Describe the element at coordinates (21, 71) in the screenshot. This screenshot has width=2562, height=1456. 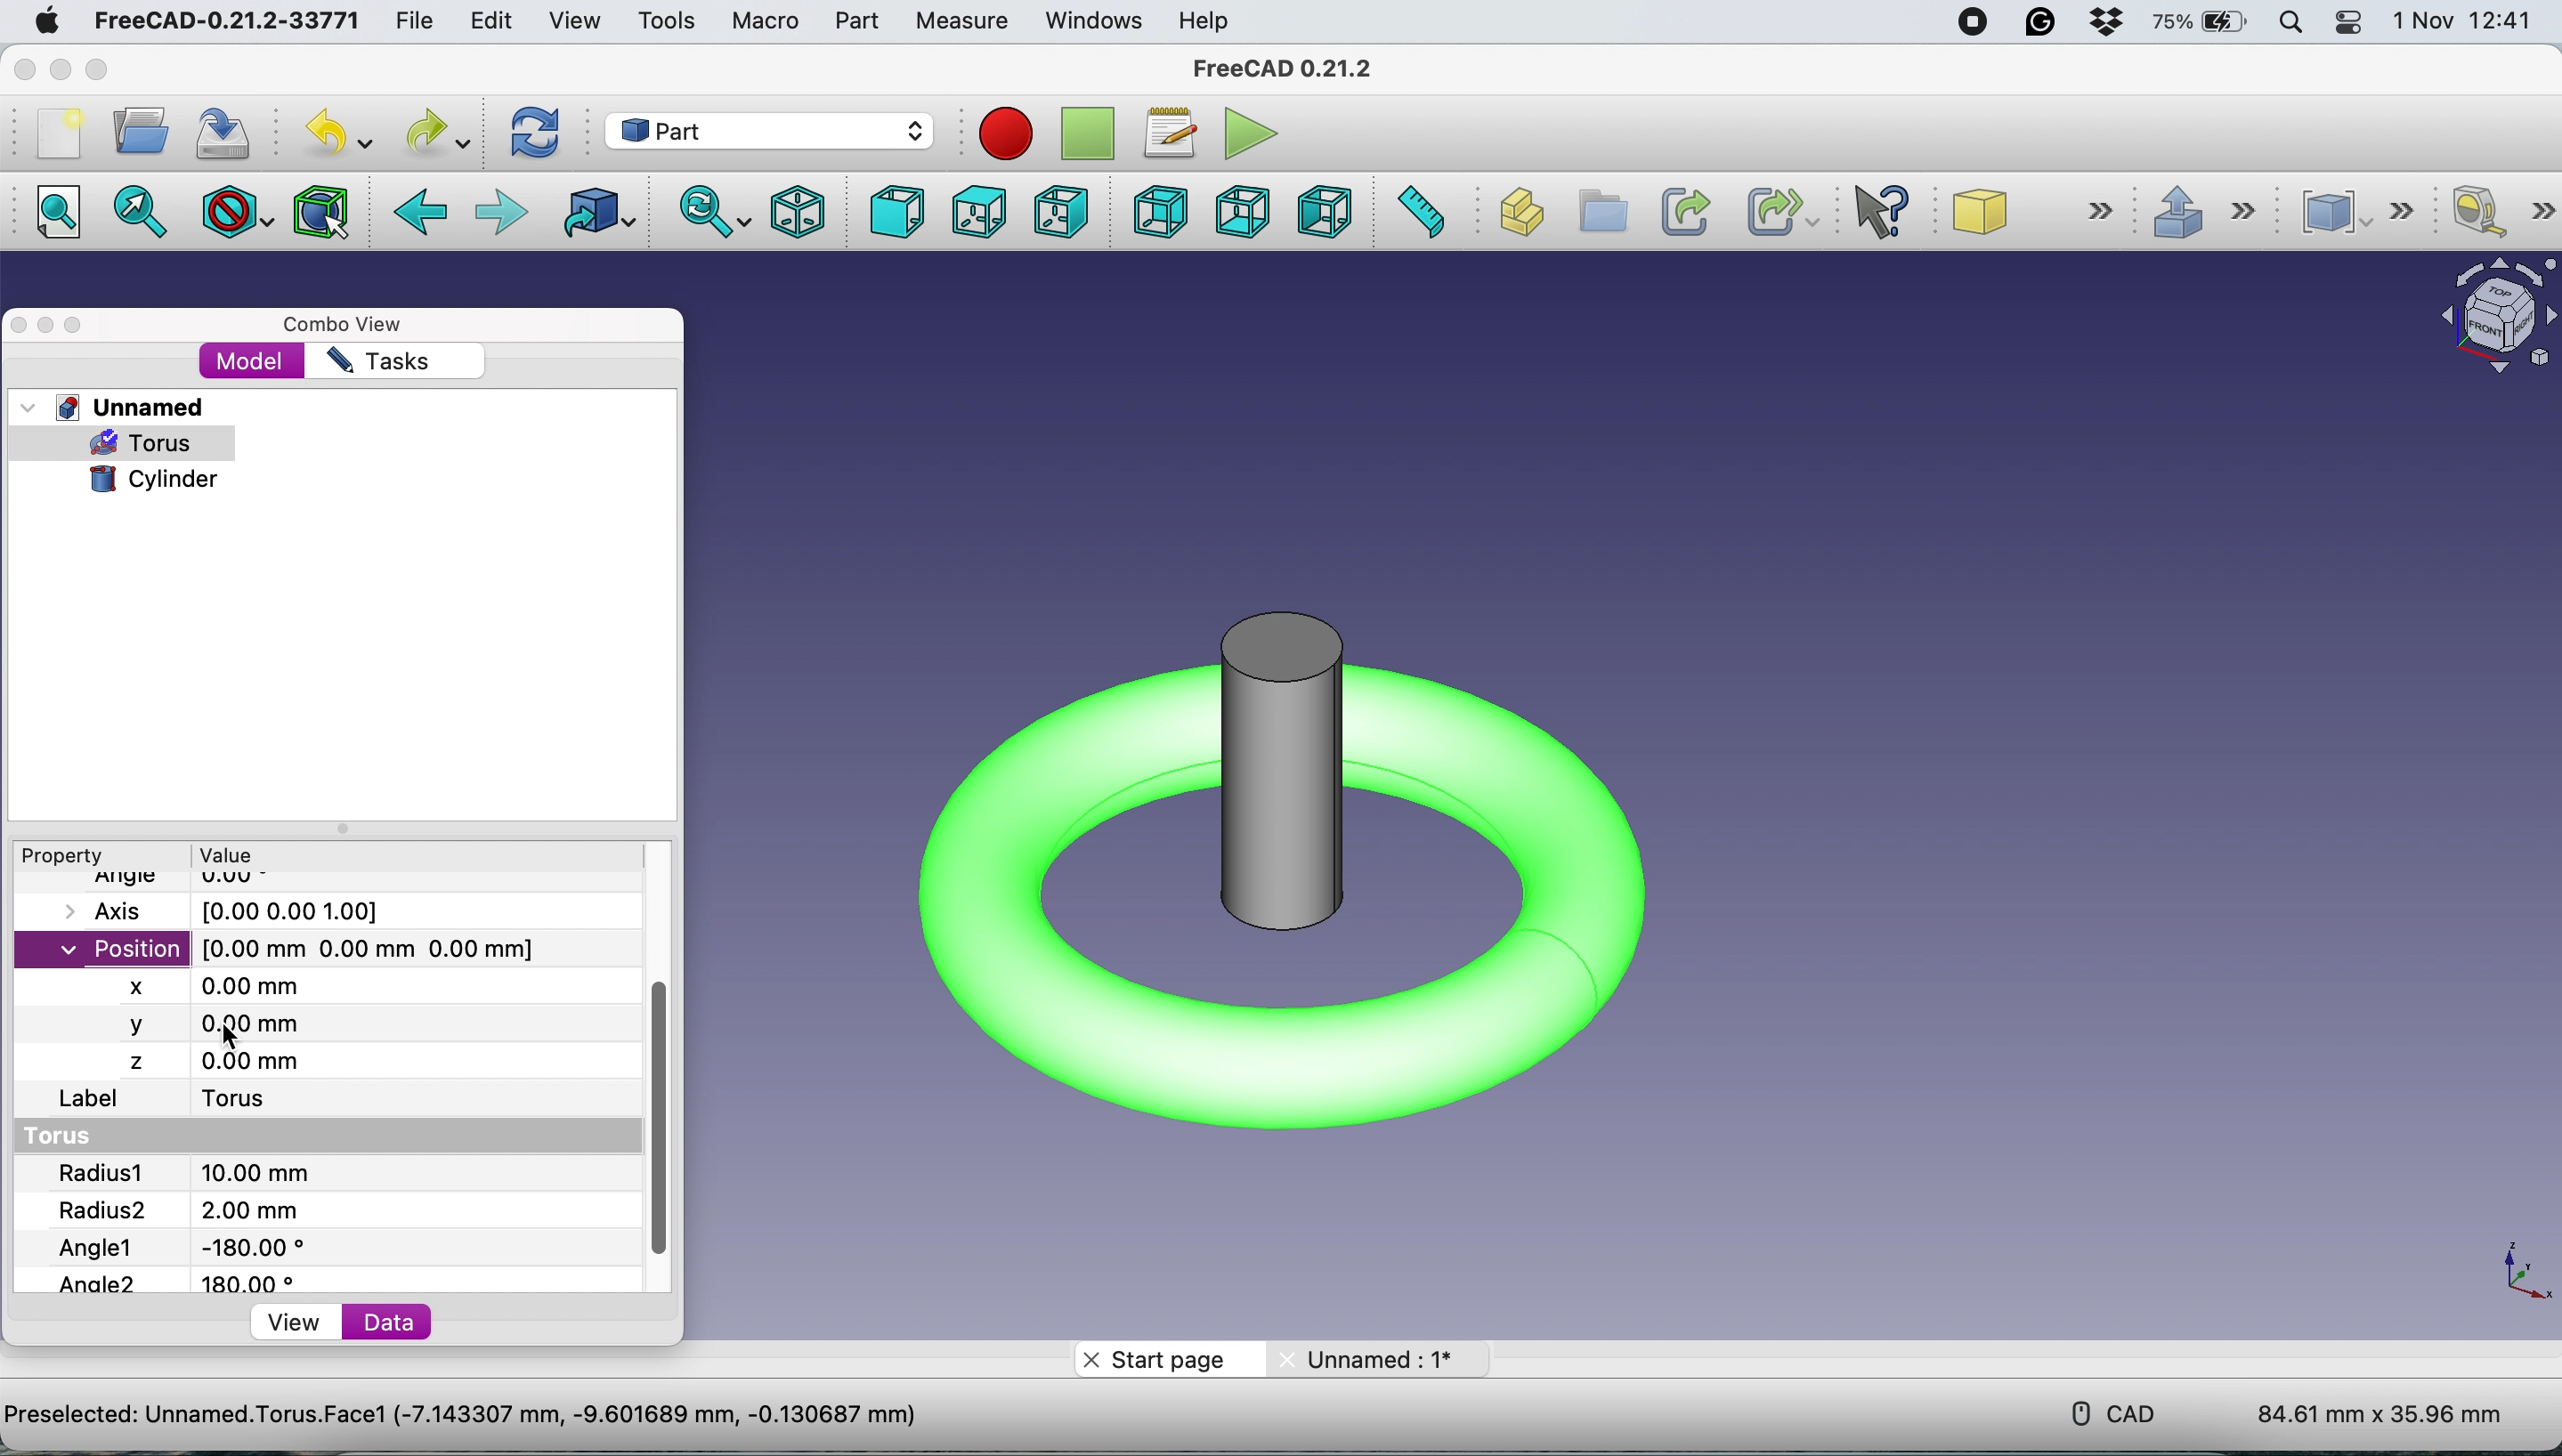
I see `close` at that location.